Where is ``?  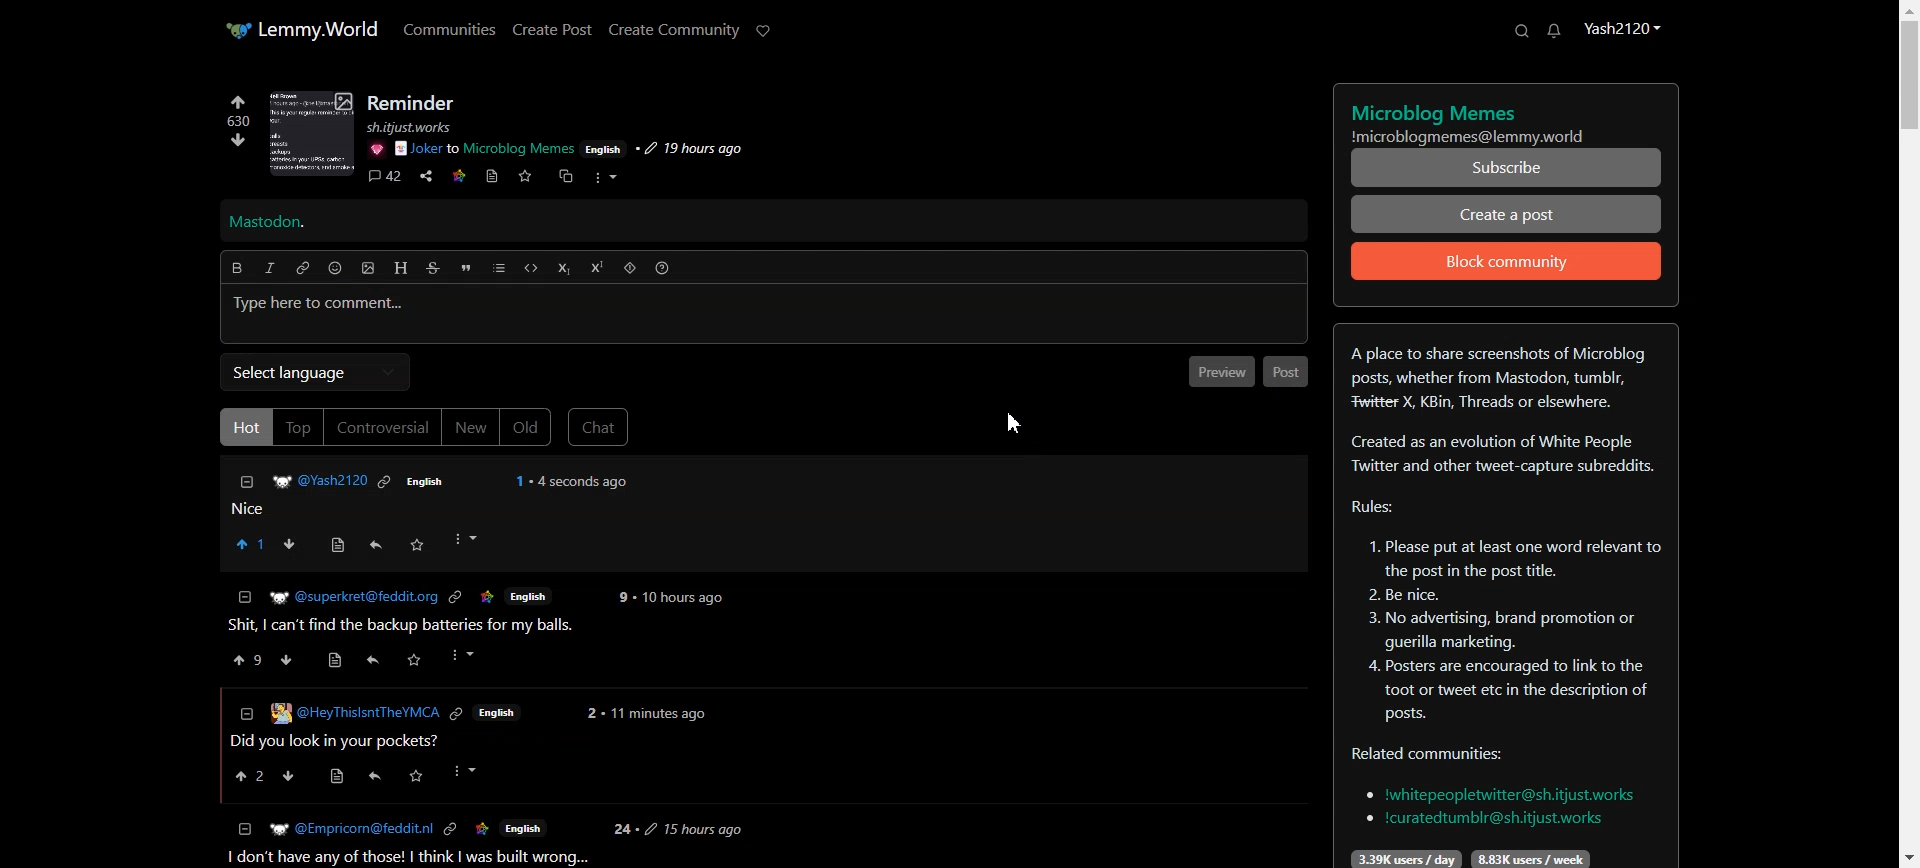  is located at coordinates (333, 662).